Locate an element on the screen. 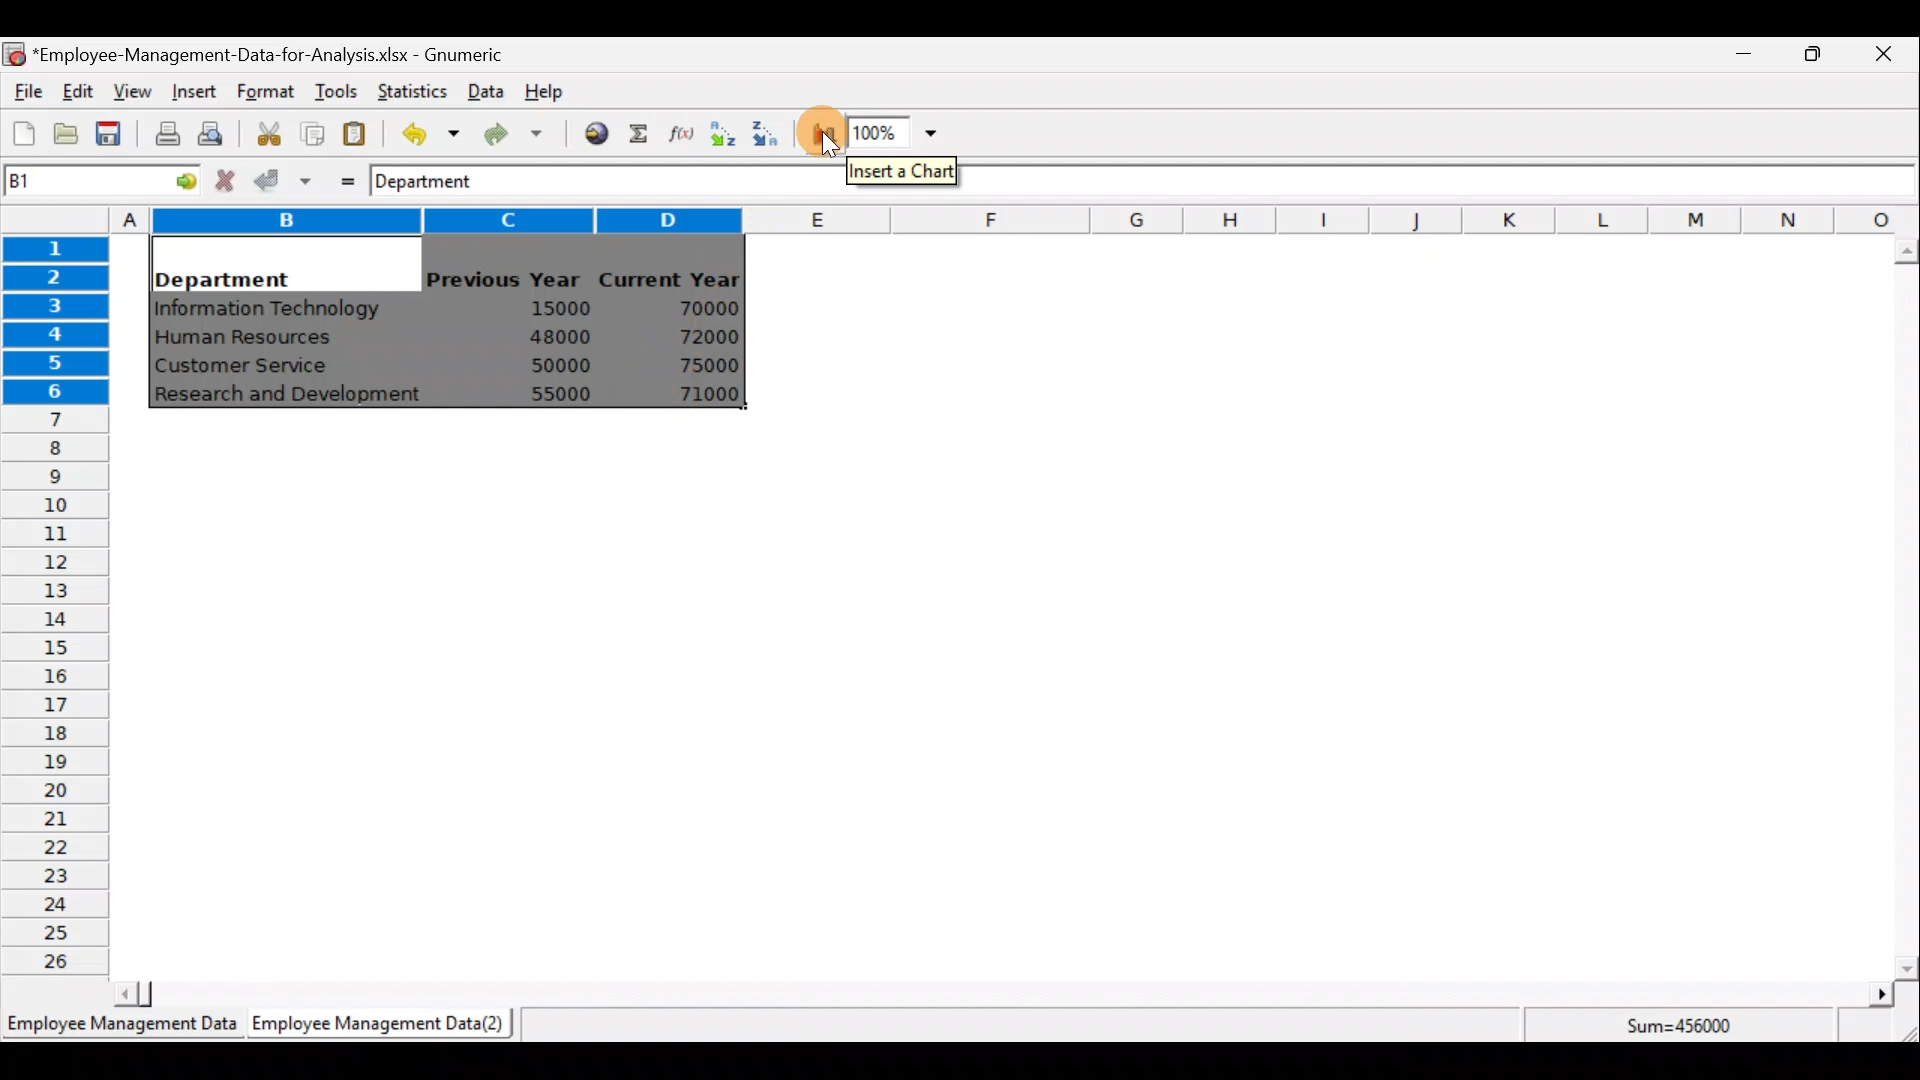 This screenshot has height=1080, width=1920. Employee Management Data (2) is located at coordinates (383, 1024).